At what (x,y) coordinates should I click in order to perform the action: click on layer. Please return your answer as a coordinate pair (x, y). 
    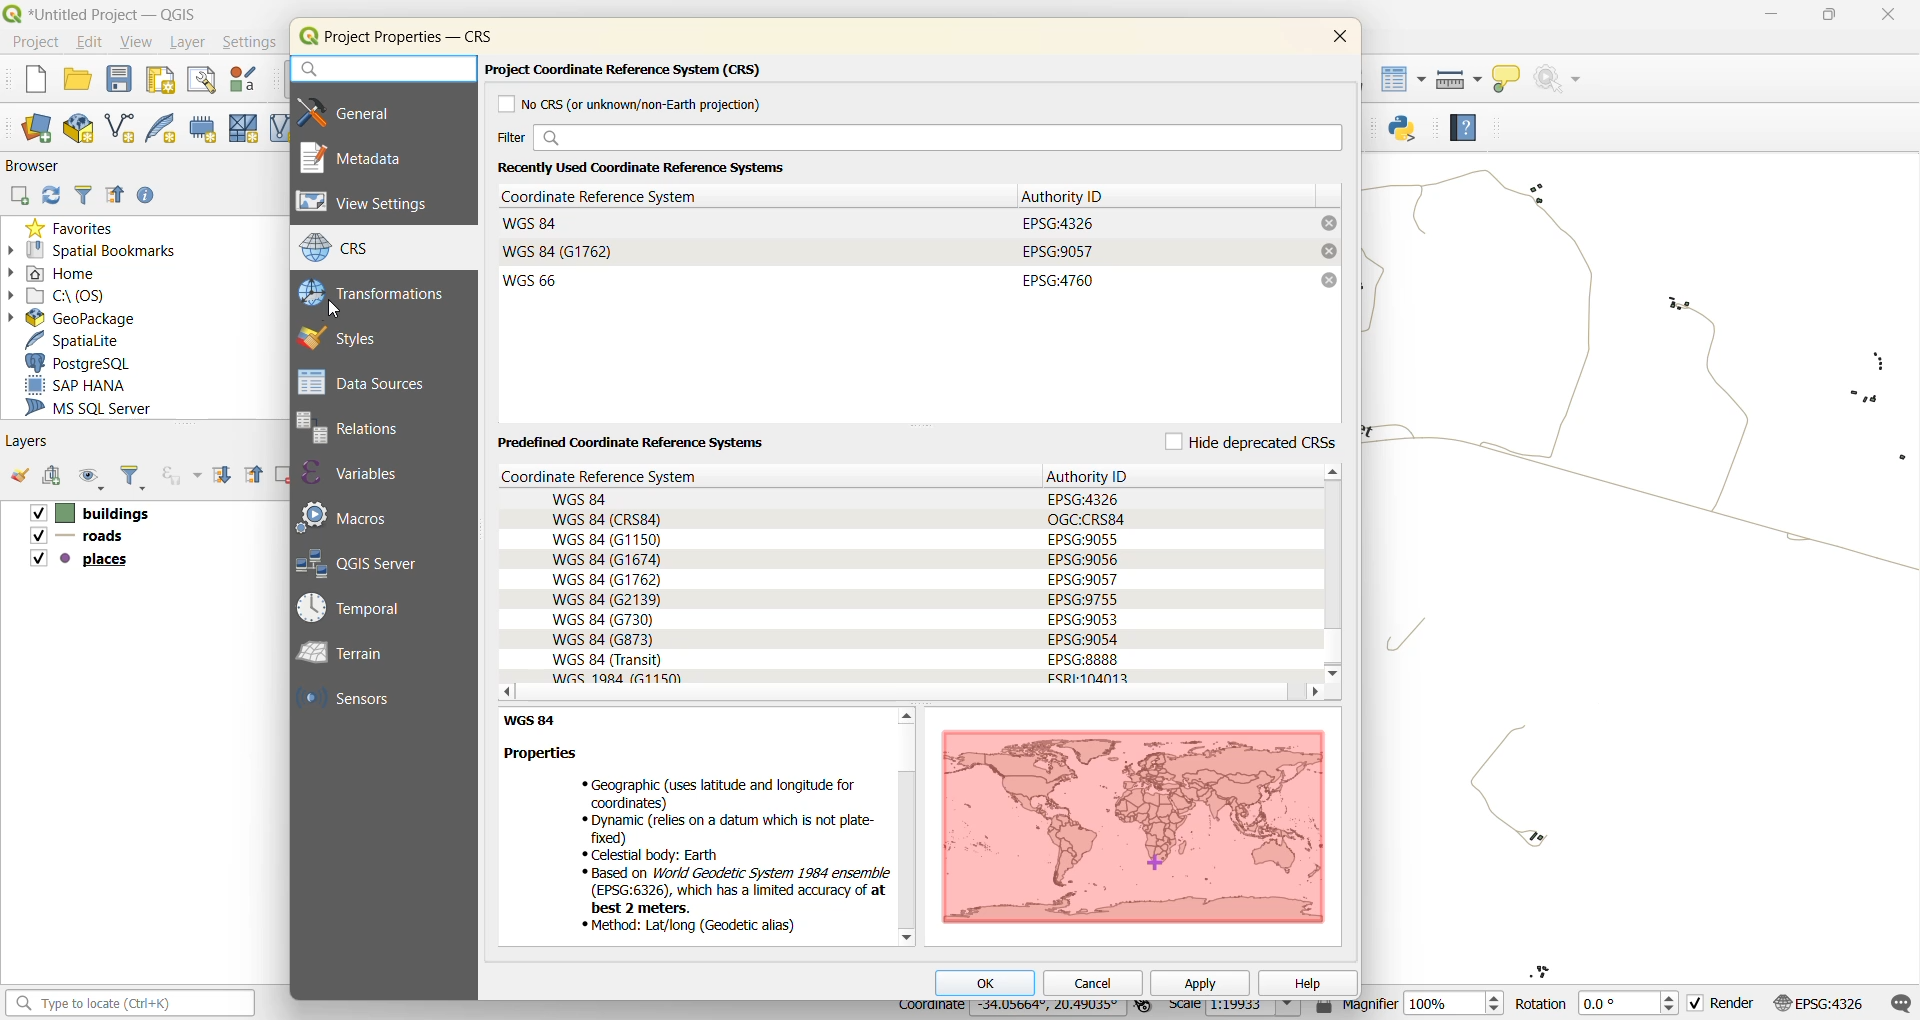
    Looking at the image, I should click on (186, 43).